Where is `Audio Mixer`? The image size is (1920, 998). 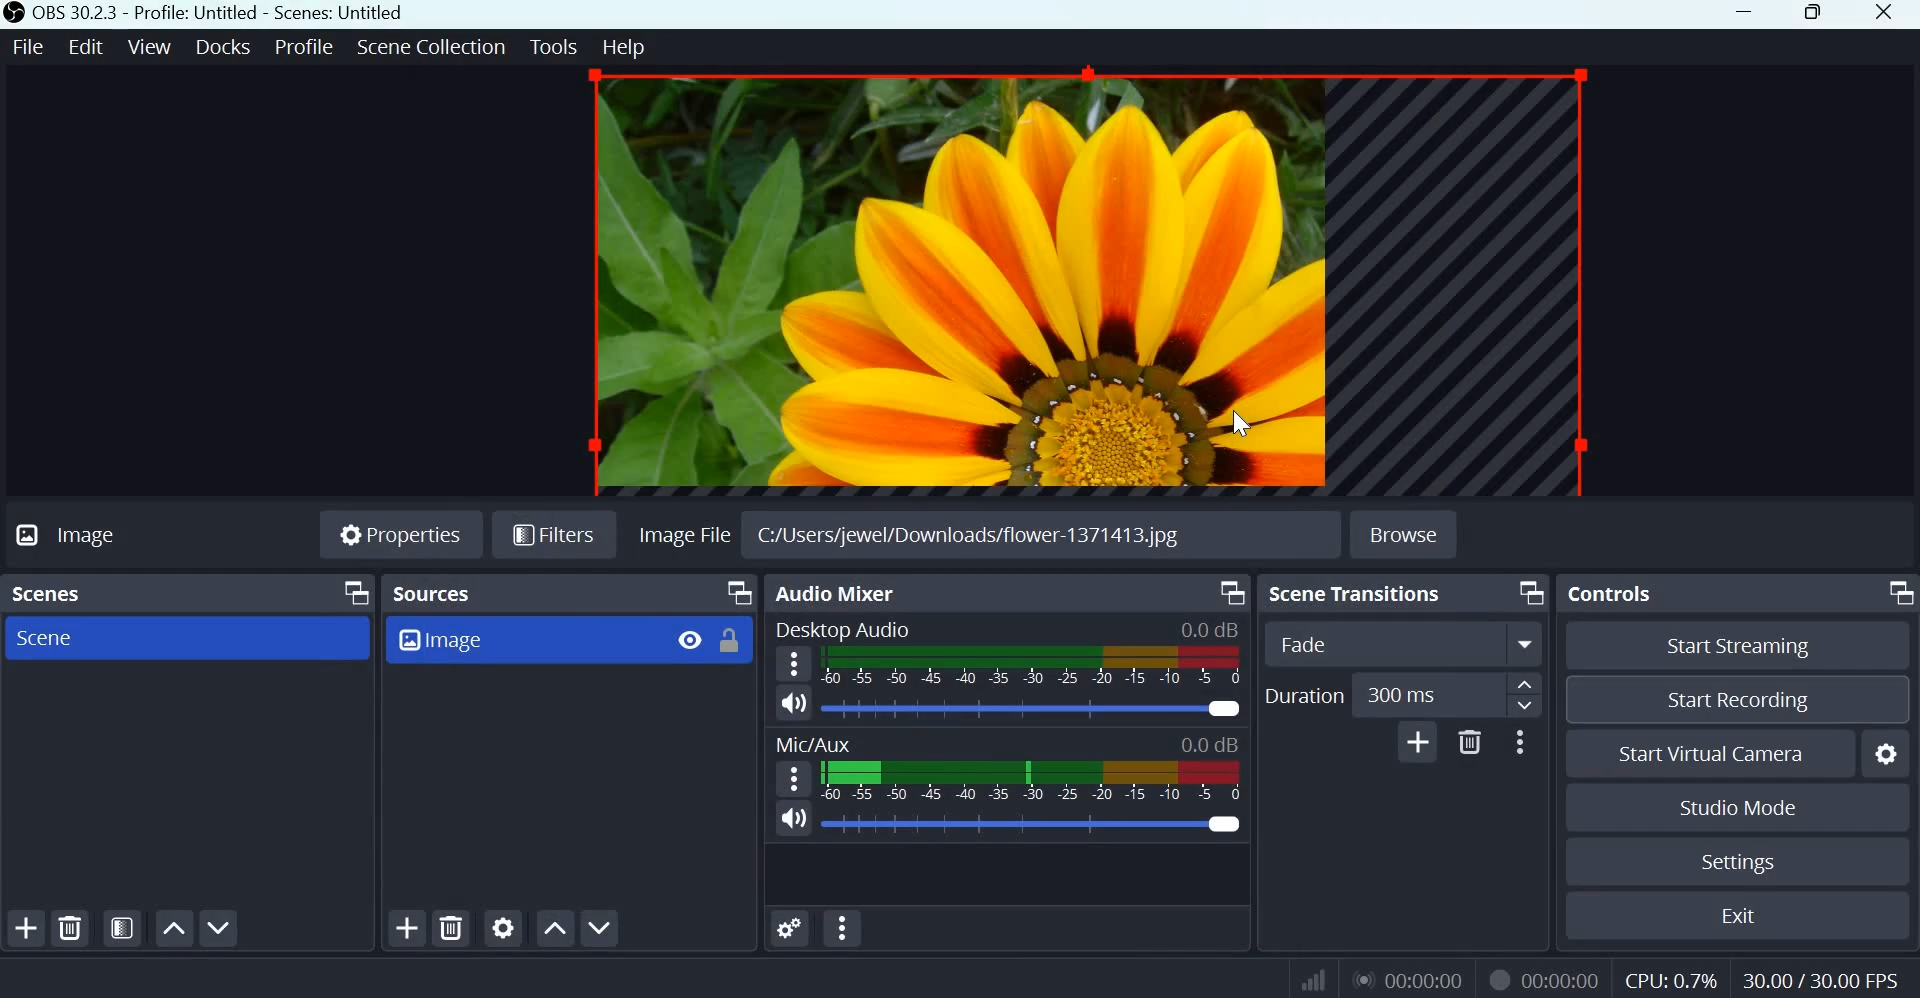
Audio Mixer is located at coordinates (836, 595).